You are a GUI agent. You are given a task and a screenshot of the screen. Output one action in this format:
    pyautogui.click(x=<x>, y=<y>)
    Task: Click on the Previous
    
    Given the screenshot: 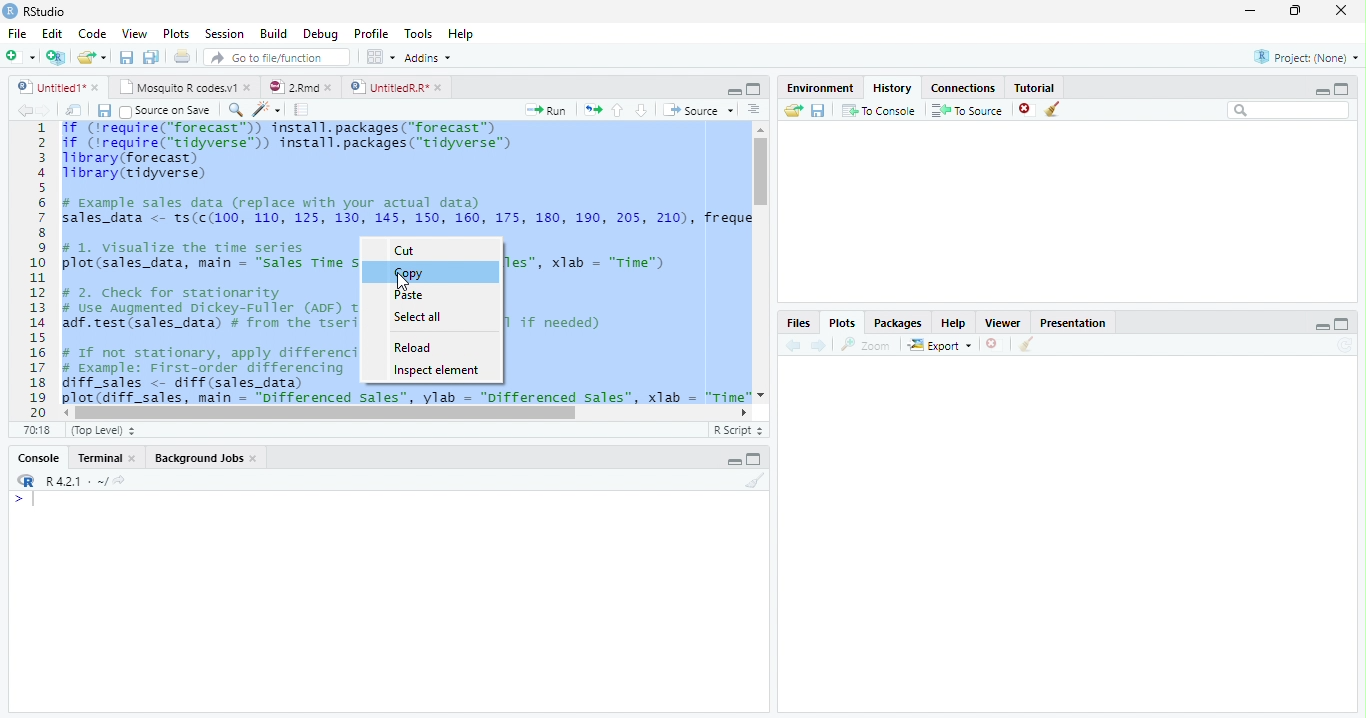 What is the action you would take?
    pyautogui.click(x=793, y=345)
    